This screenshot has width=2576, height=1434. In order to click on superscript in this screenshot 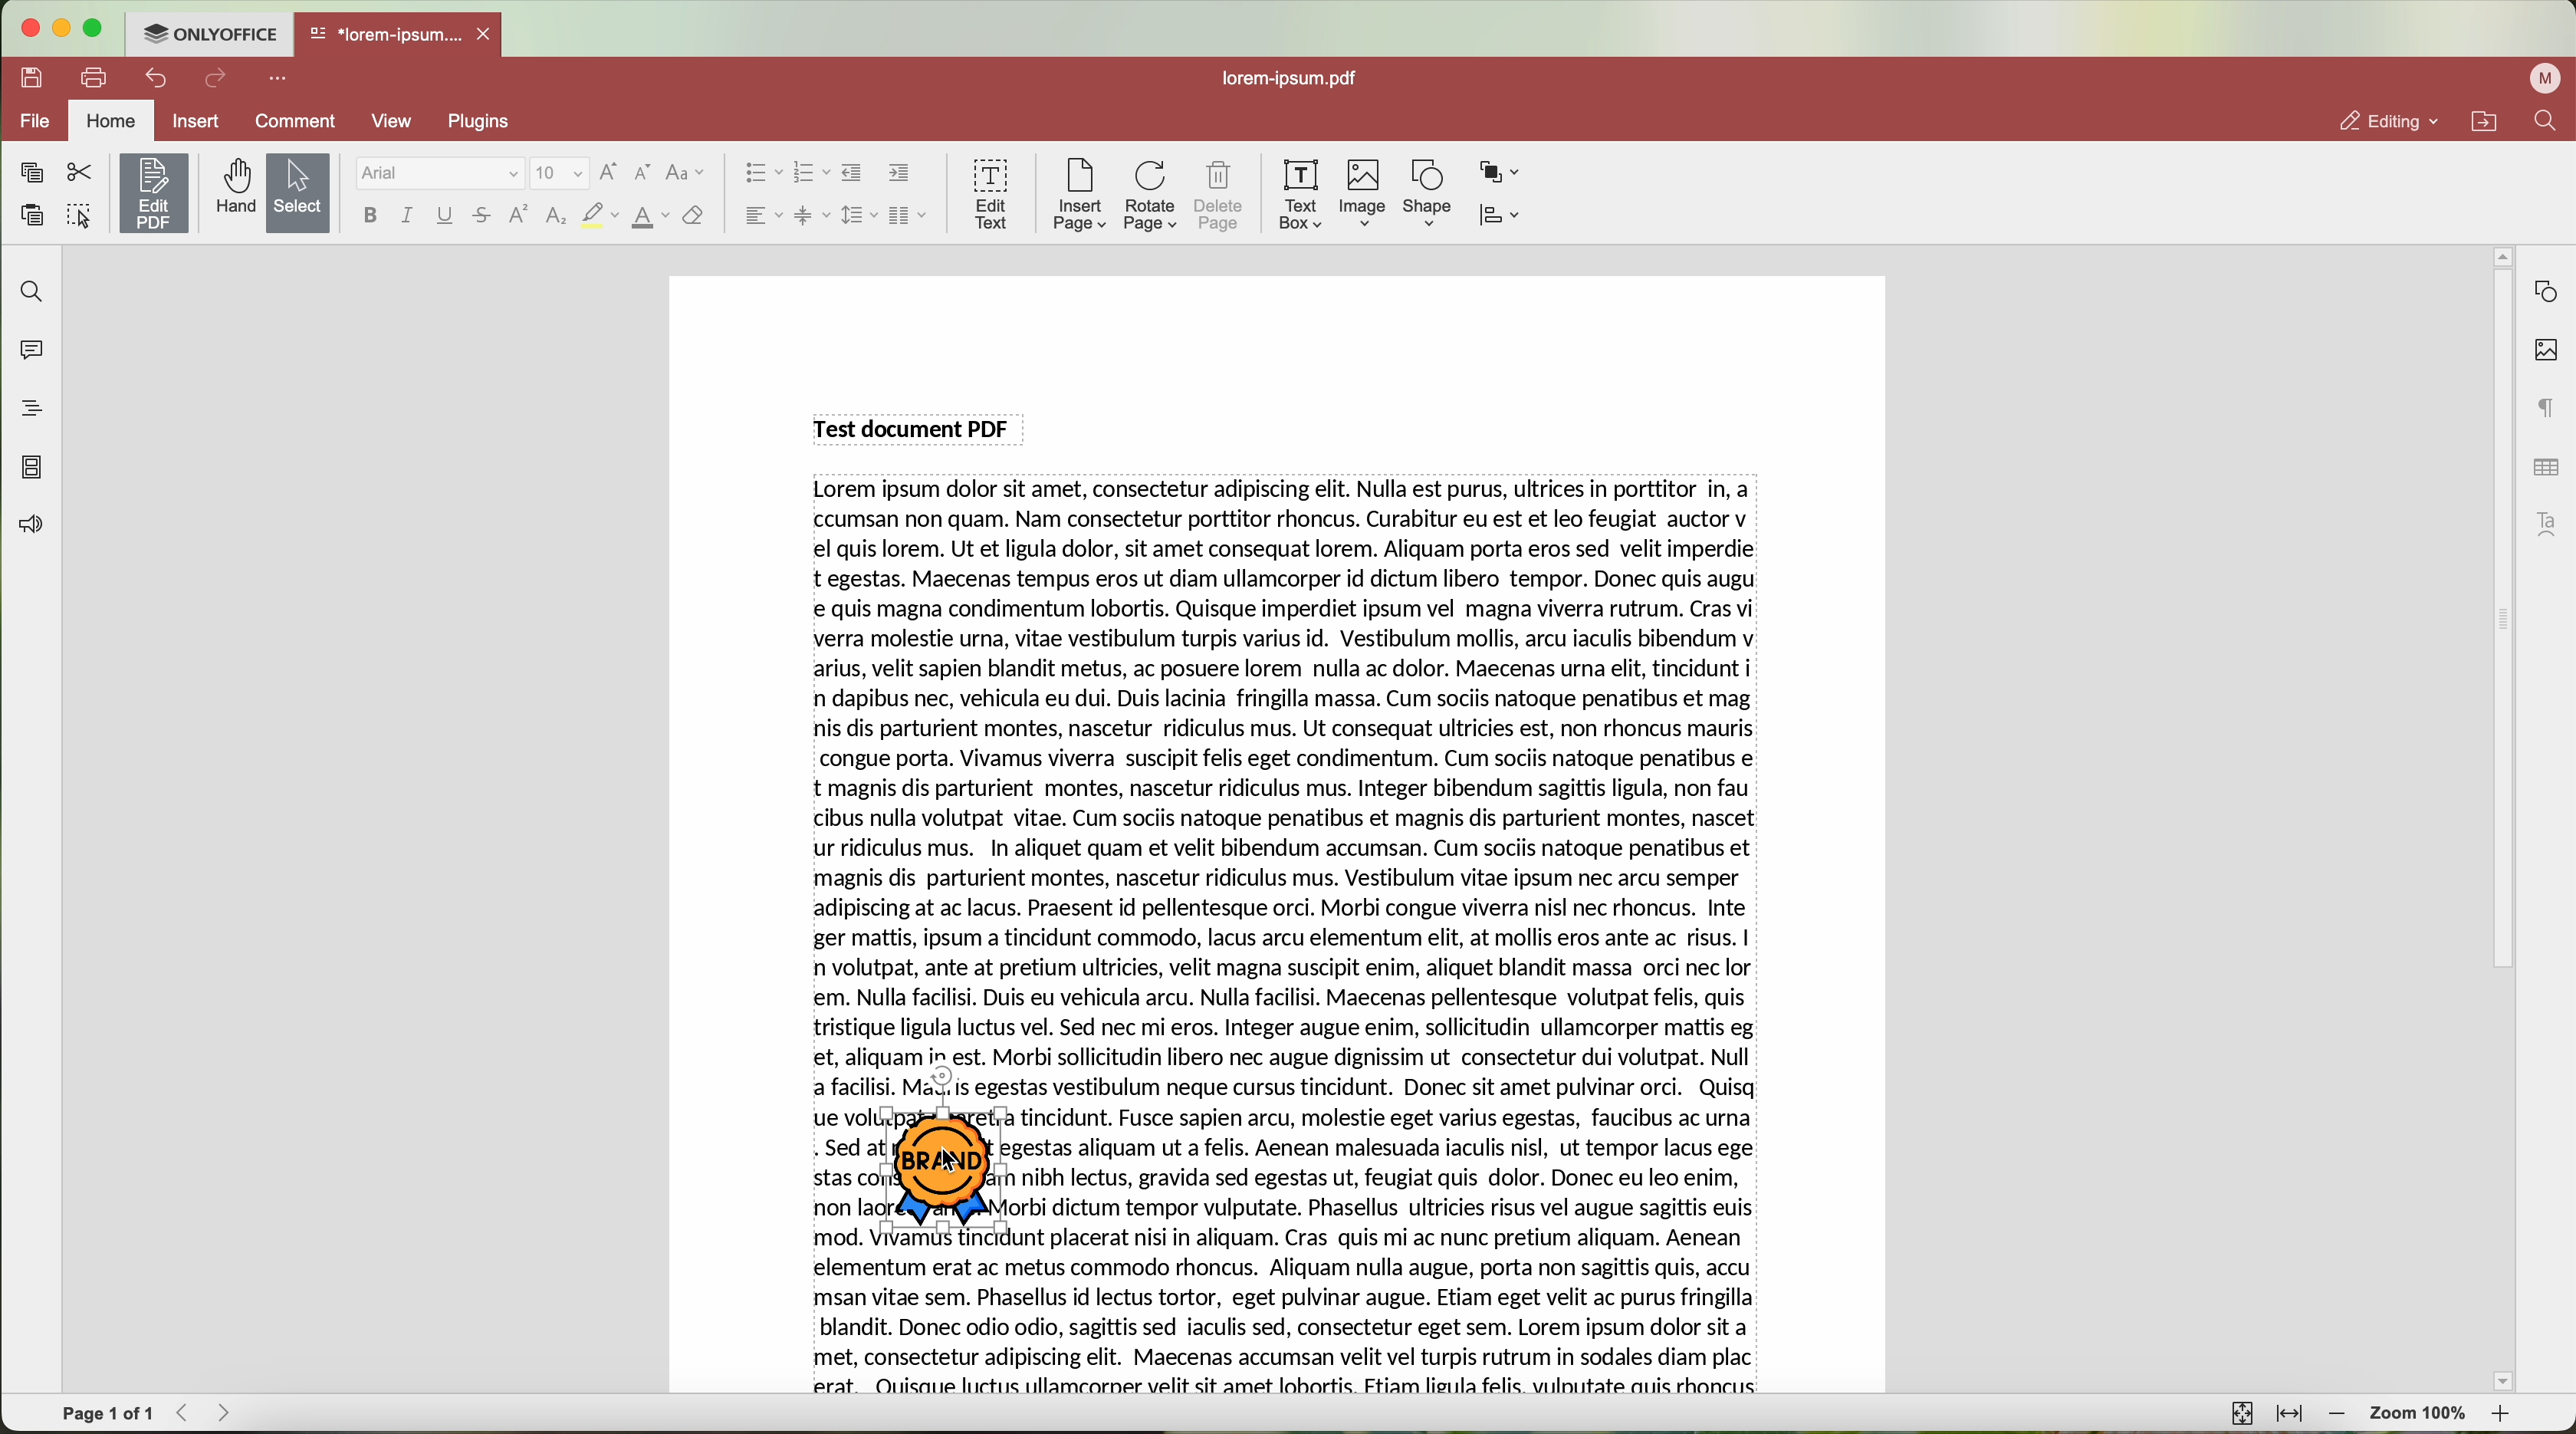, I will do `click(520, 214)`.